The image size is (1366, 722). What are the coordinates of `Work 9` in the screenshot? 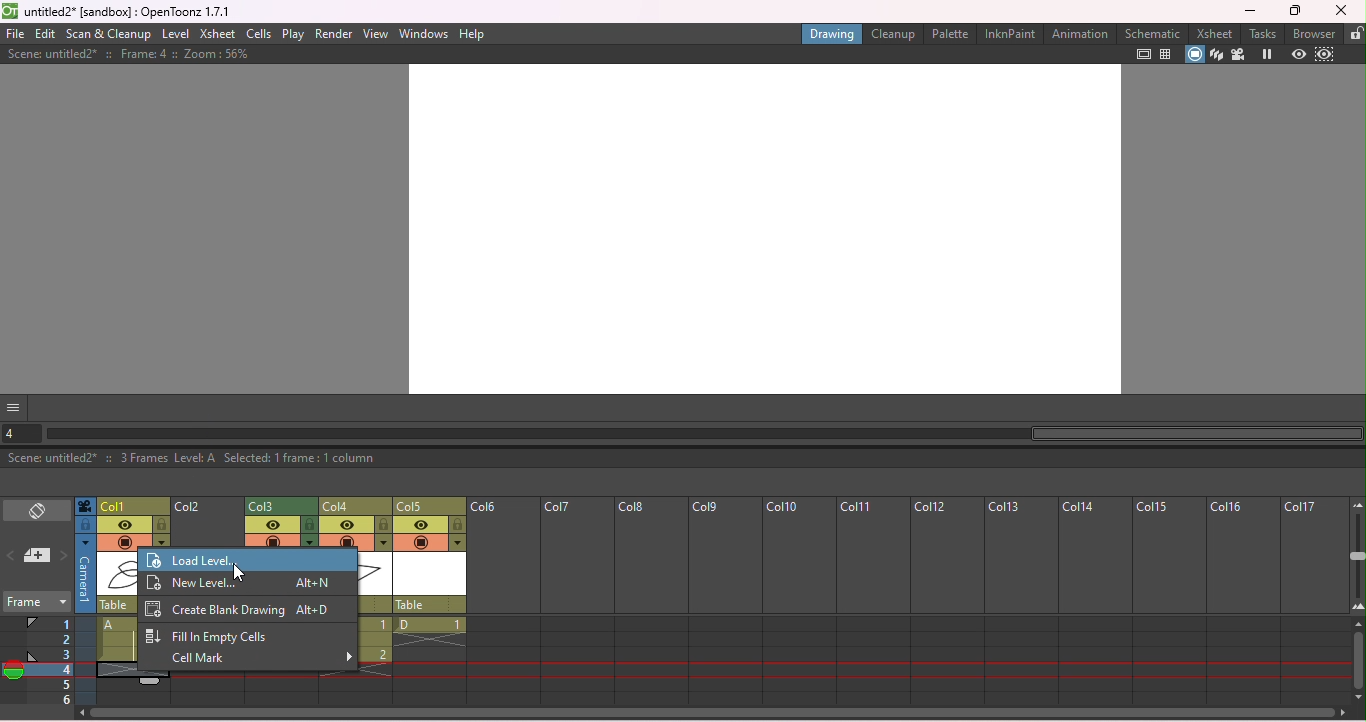 It's located at (723, 600).